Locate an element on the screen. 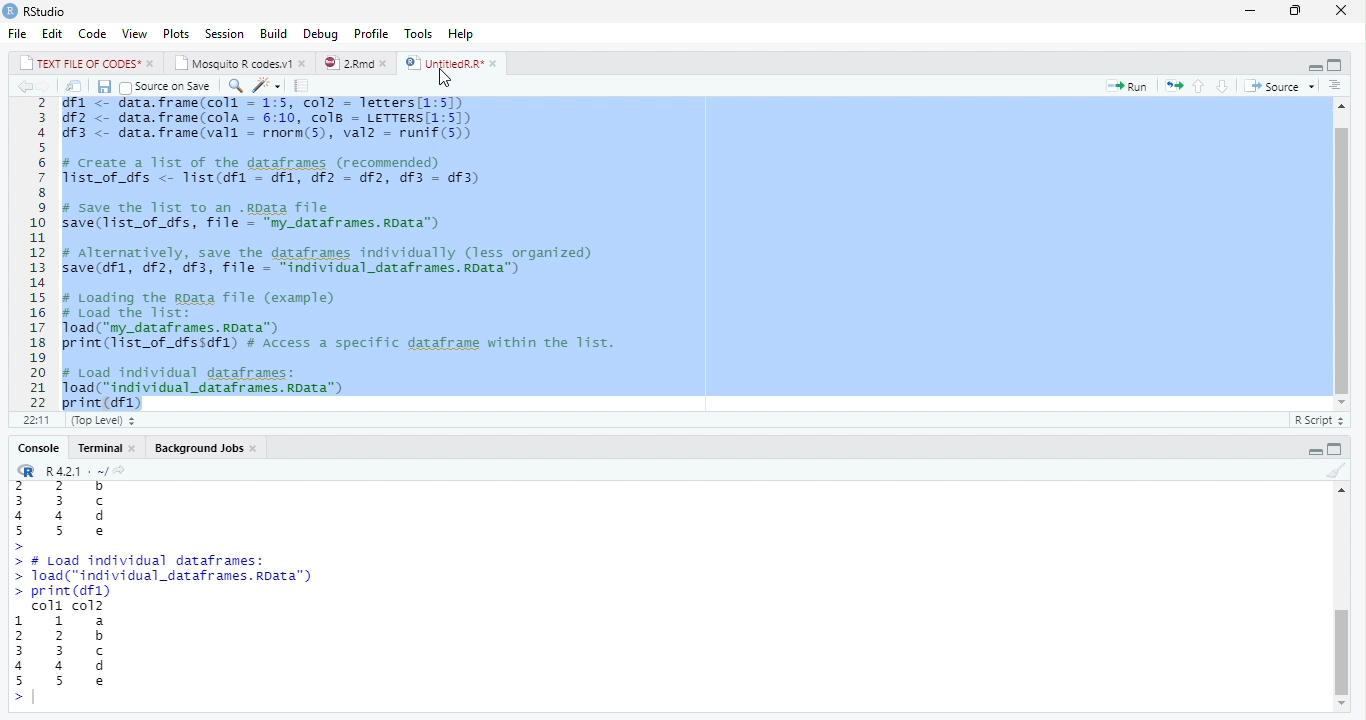 This screenshot has width=1366, height=720. Save is located at coordinates (105, 87).